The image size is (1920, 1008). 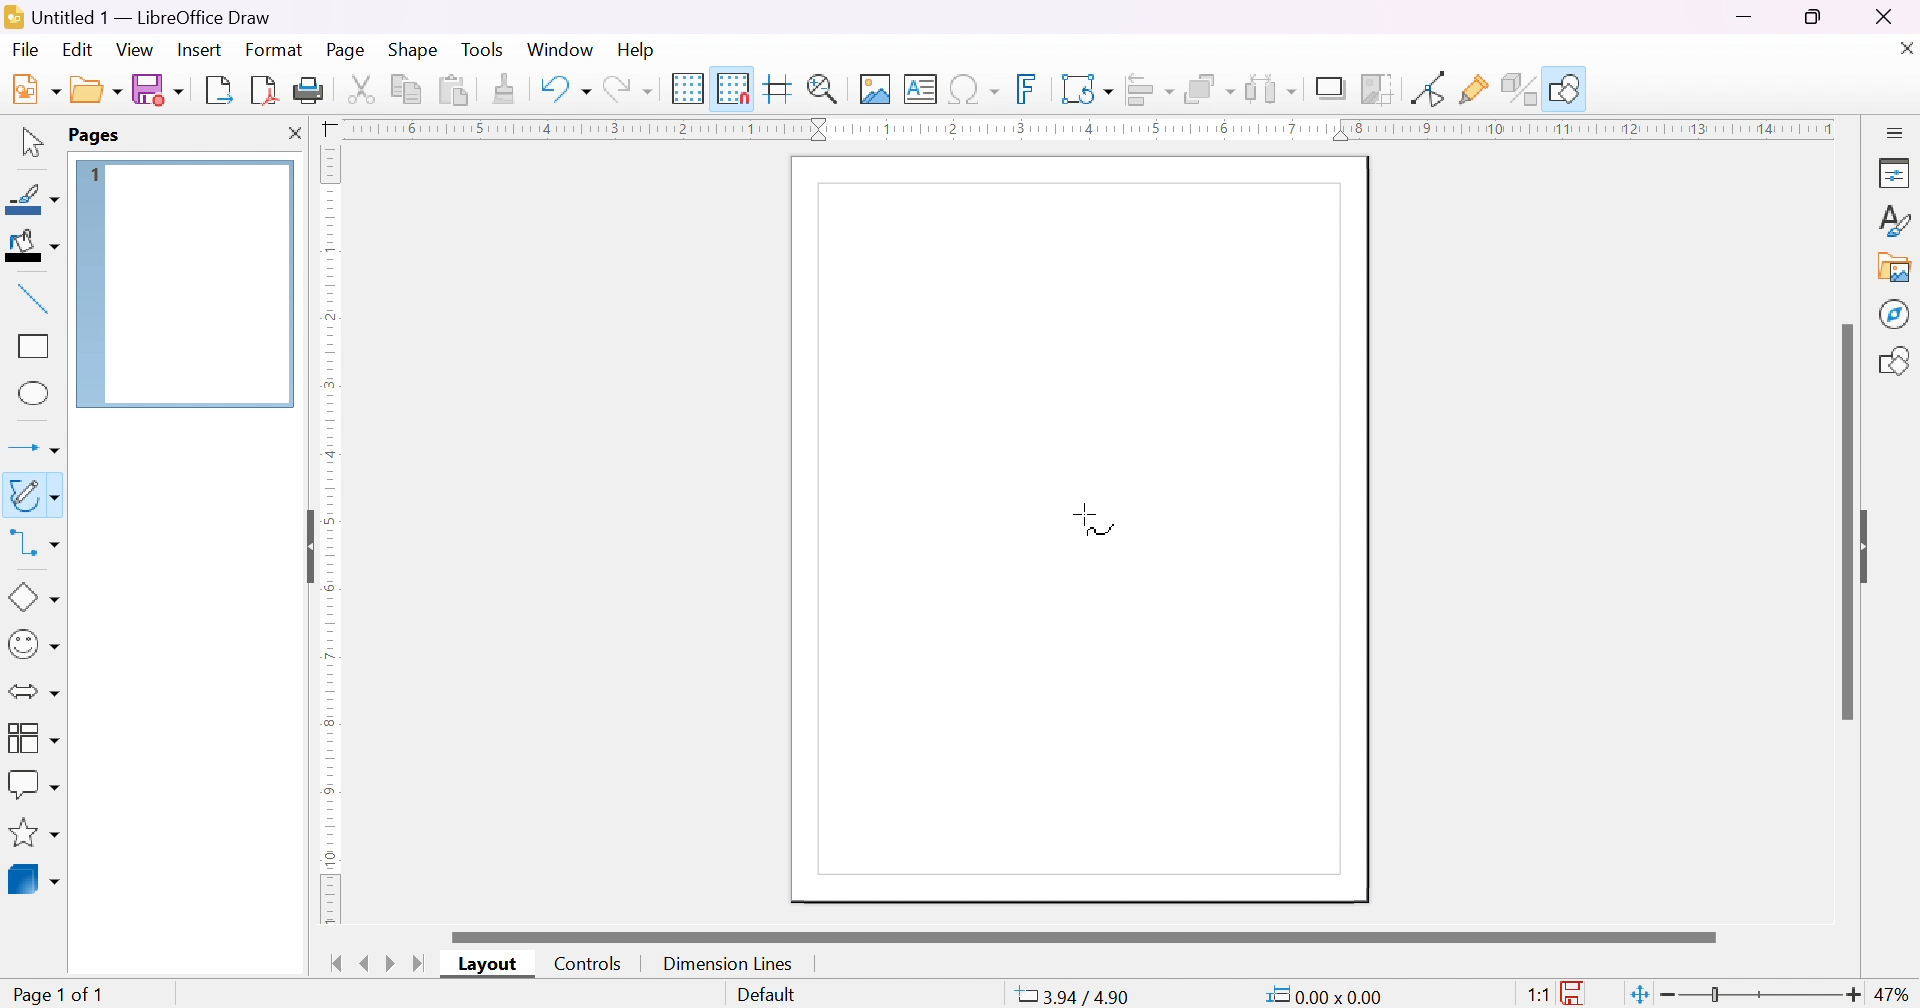 I want to click on connectors, so click(x=29, y=544).